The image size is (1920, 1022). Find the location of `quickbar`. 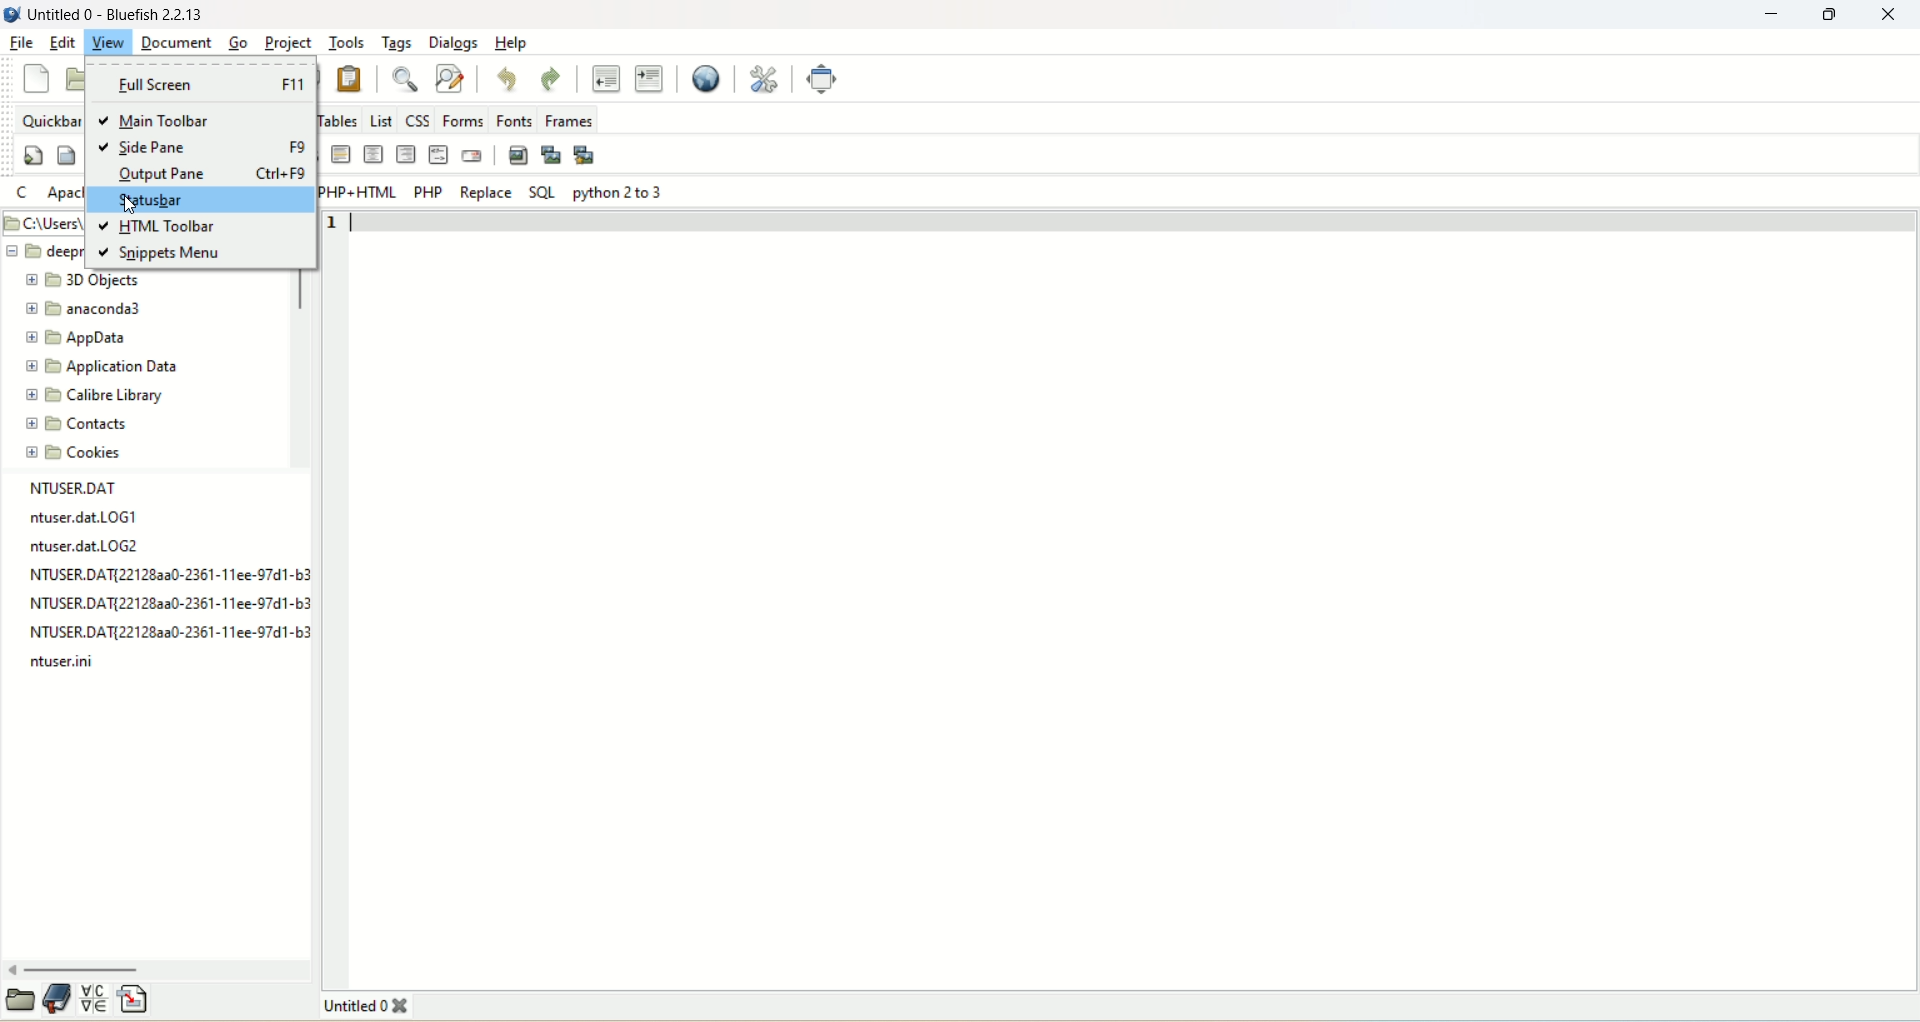

quickbar is located at coordinates (52, 120).